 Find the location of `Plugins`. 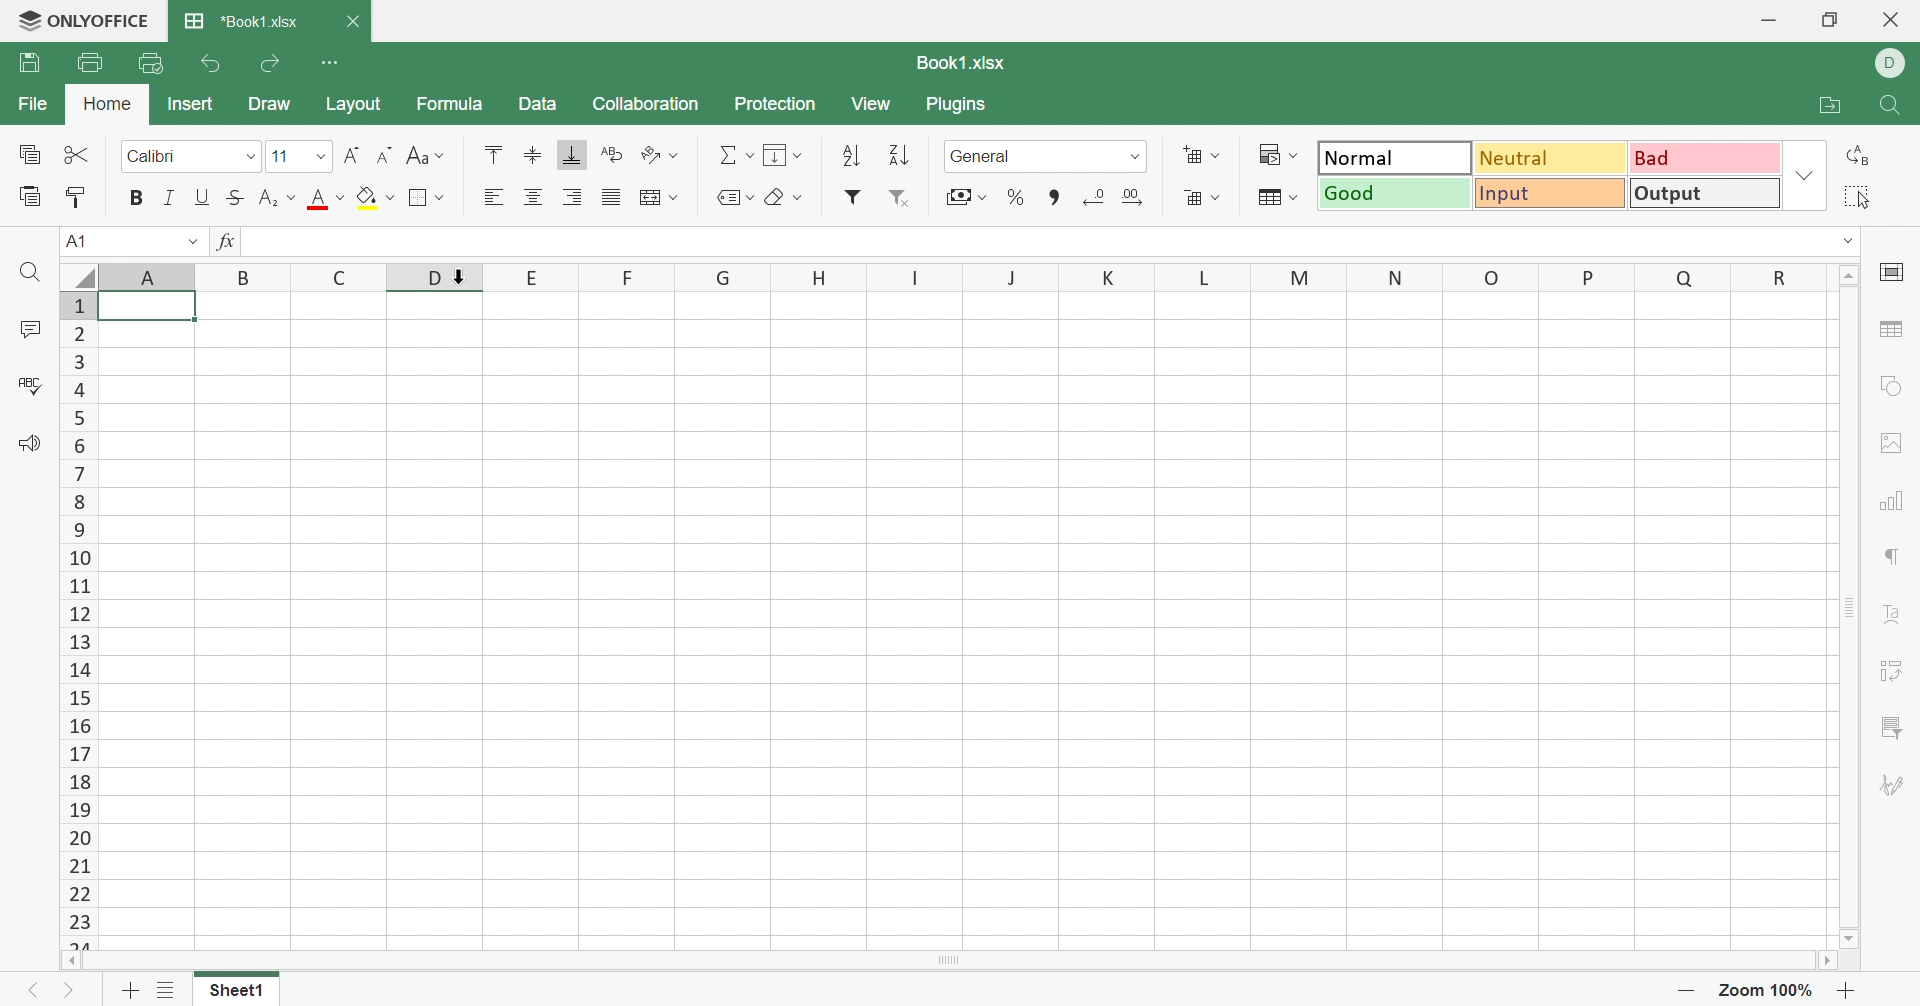

Plugins is located at coordinates (958, 108).